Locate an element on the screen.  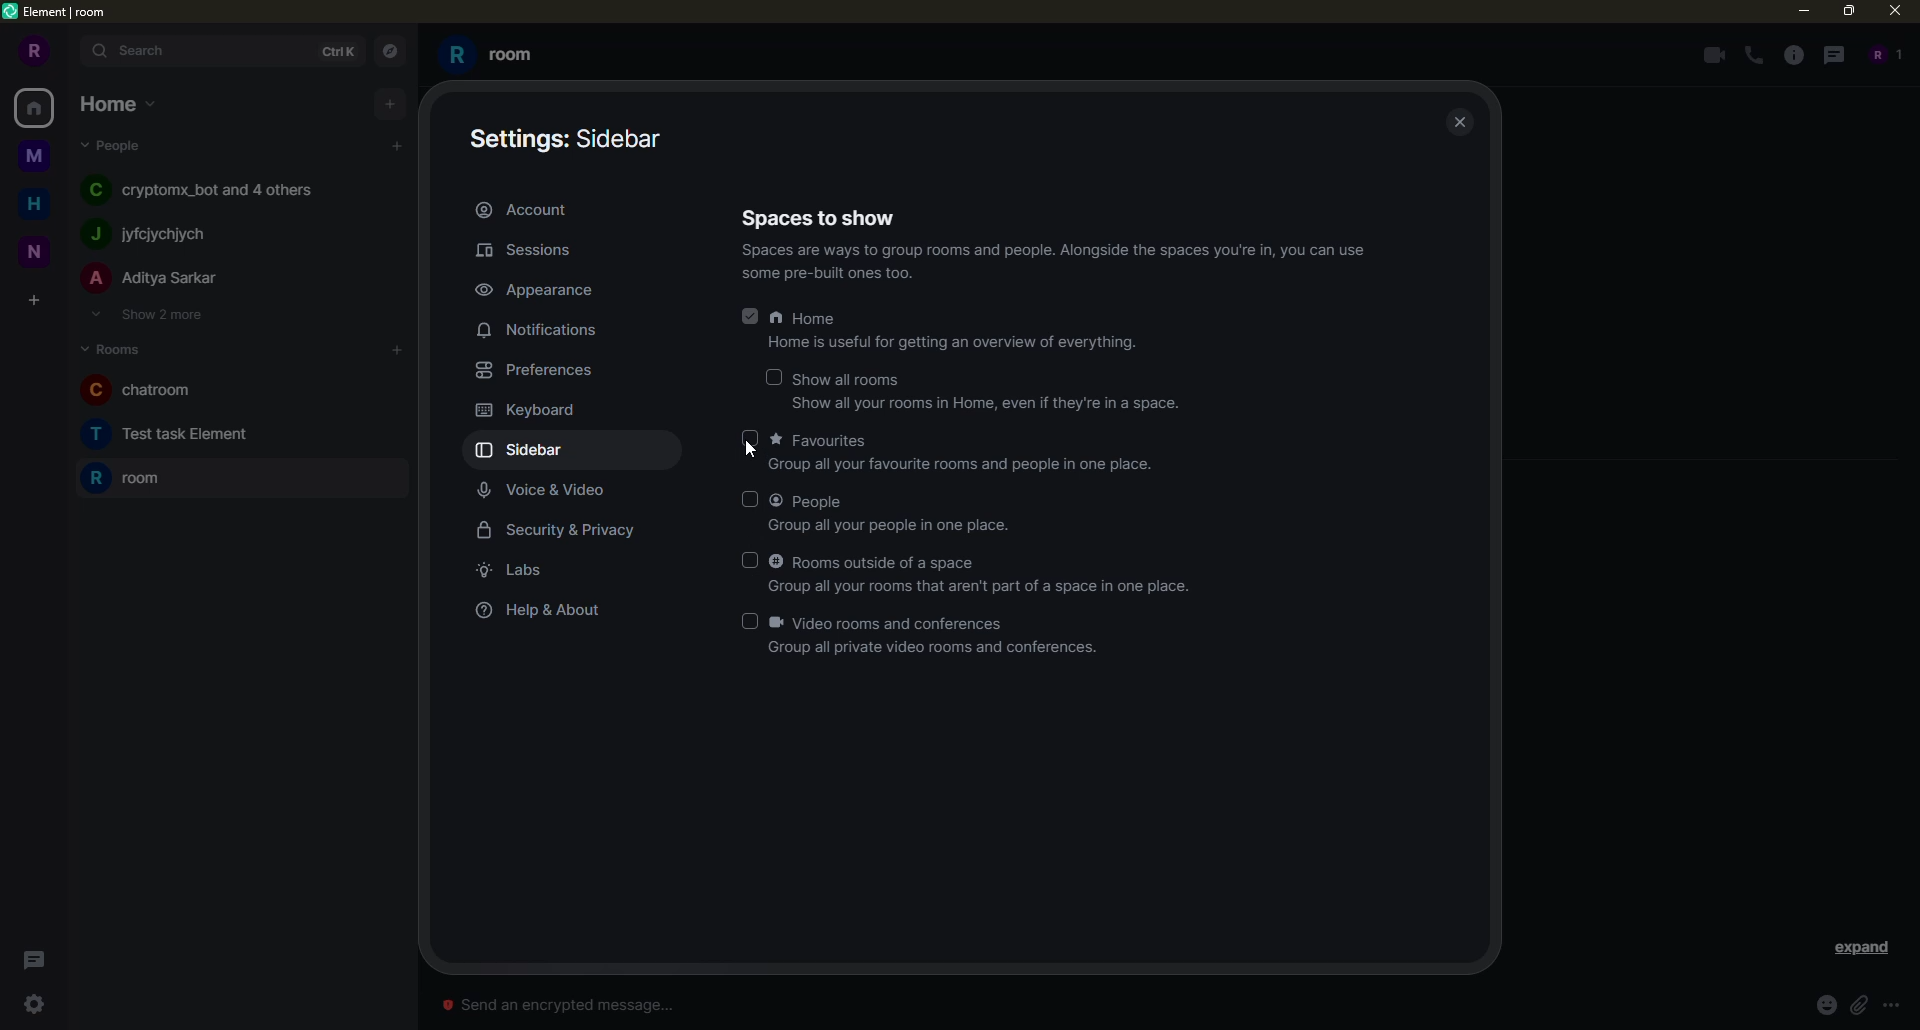
security & privacy is located at coordinates (560, 530).